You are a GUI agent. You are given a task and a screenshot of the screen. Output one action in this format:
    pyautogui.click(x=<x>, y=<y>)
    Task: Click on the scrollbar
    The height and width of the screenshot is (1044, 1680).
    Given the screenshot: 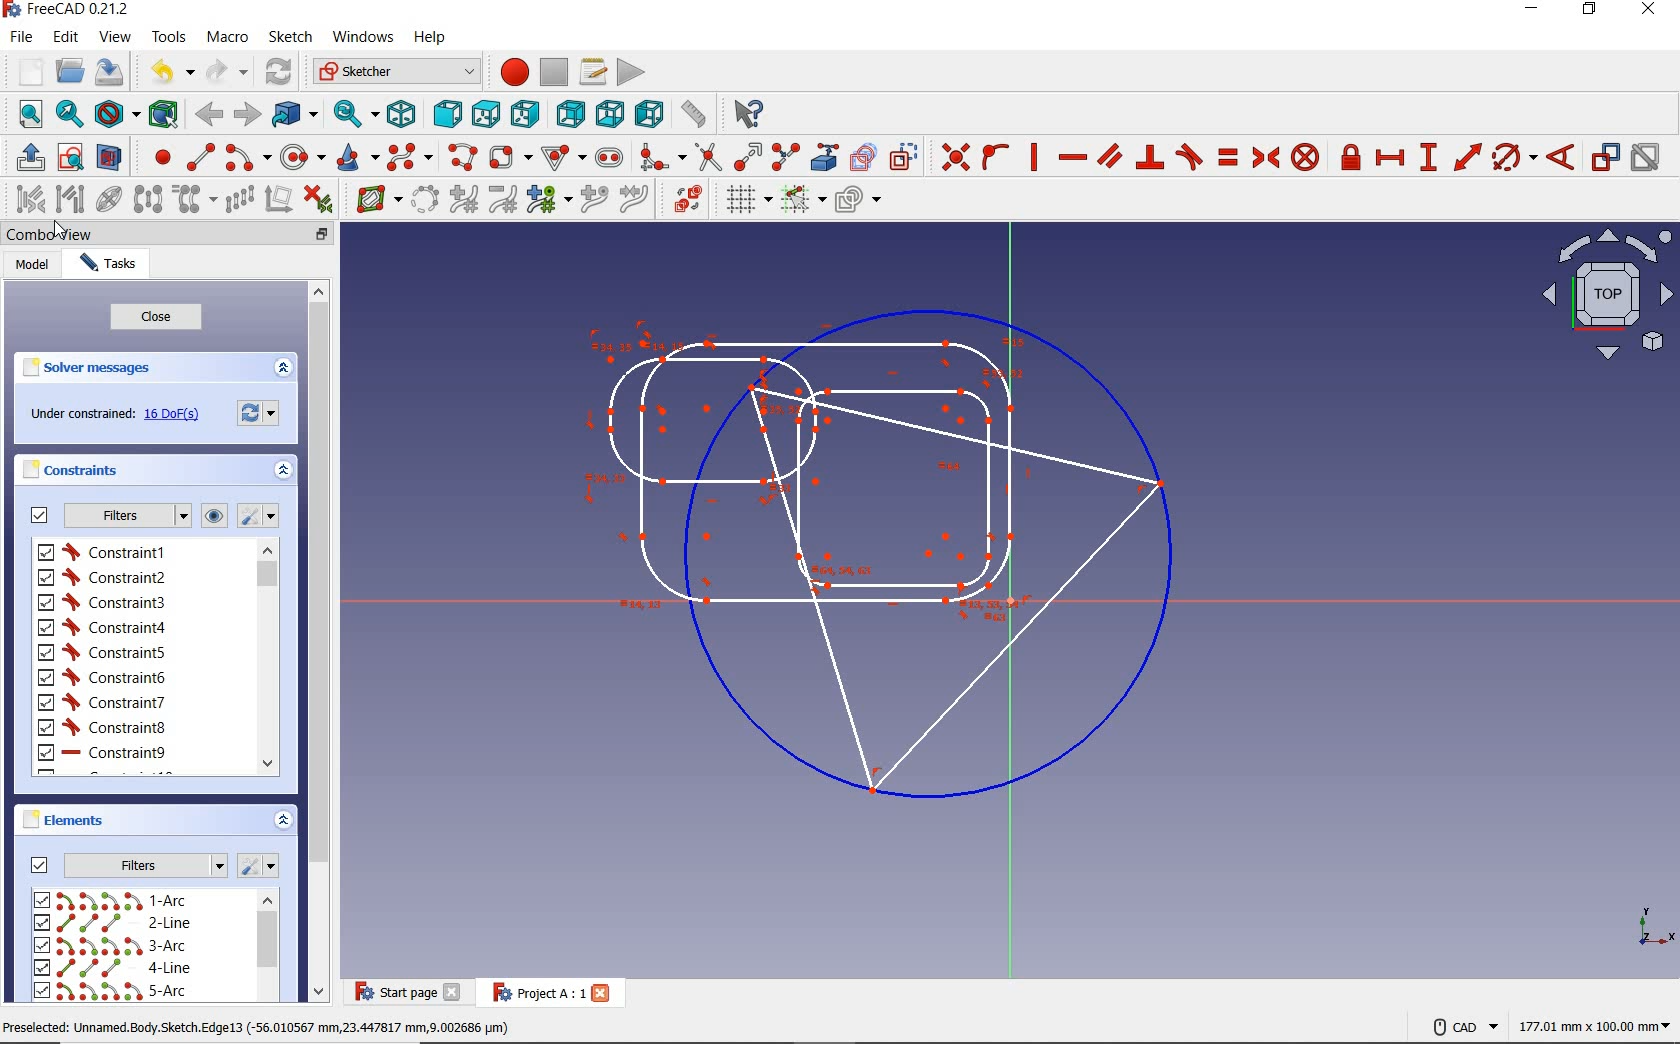 What is the action you would take?
    pyautogui.click(x=268, y=657)
    